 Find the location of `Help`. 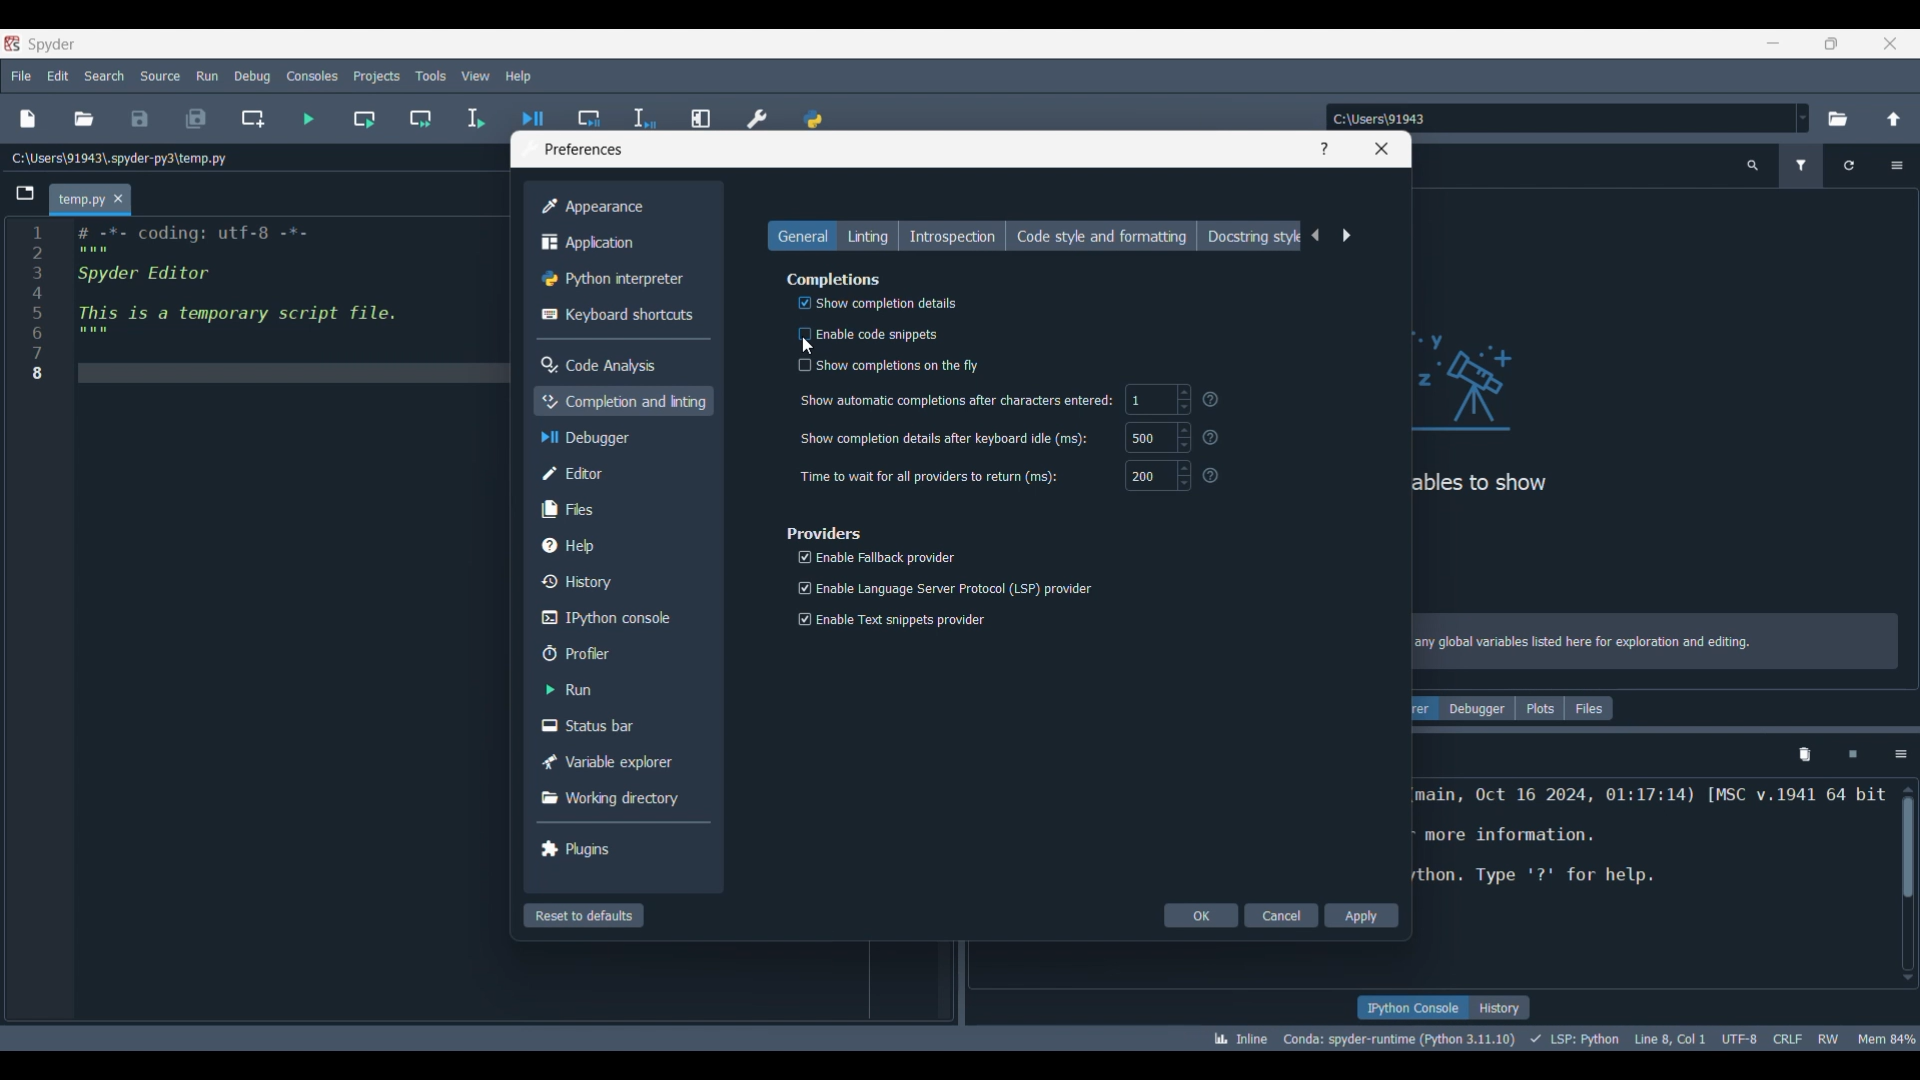

Help is located at coordinates (1323, 149).